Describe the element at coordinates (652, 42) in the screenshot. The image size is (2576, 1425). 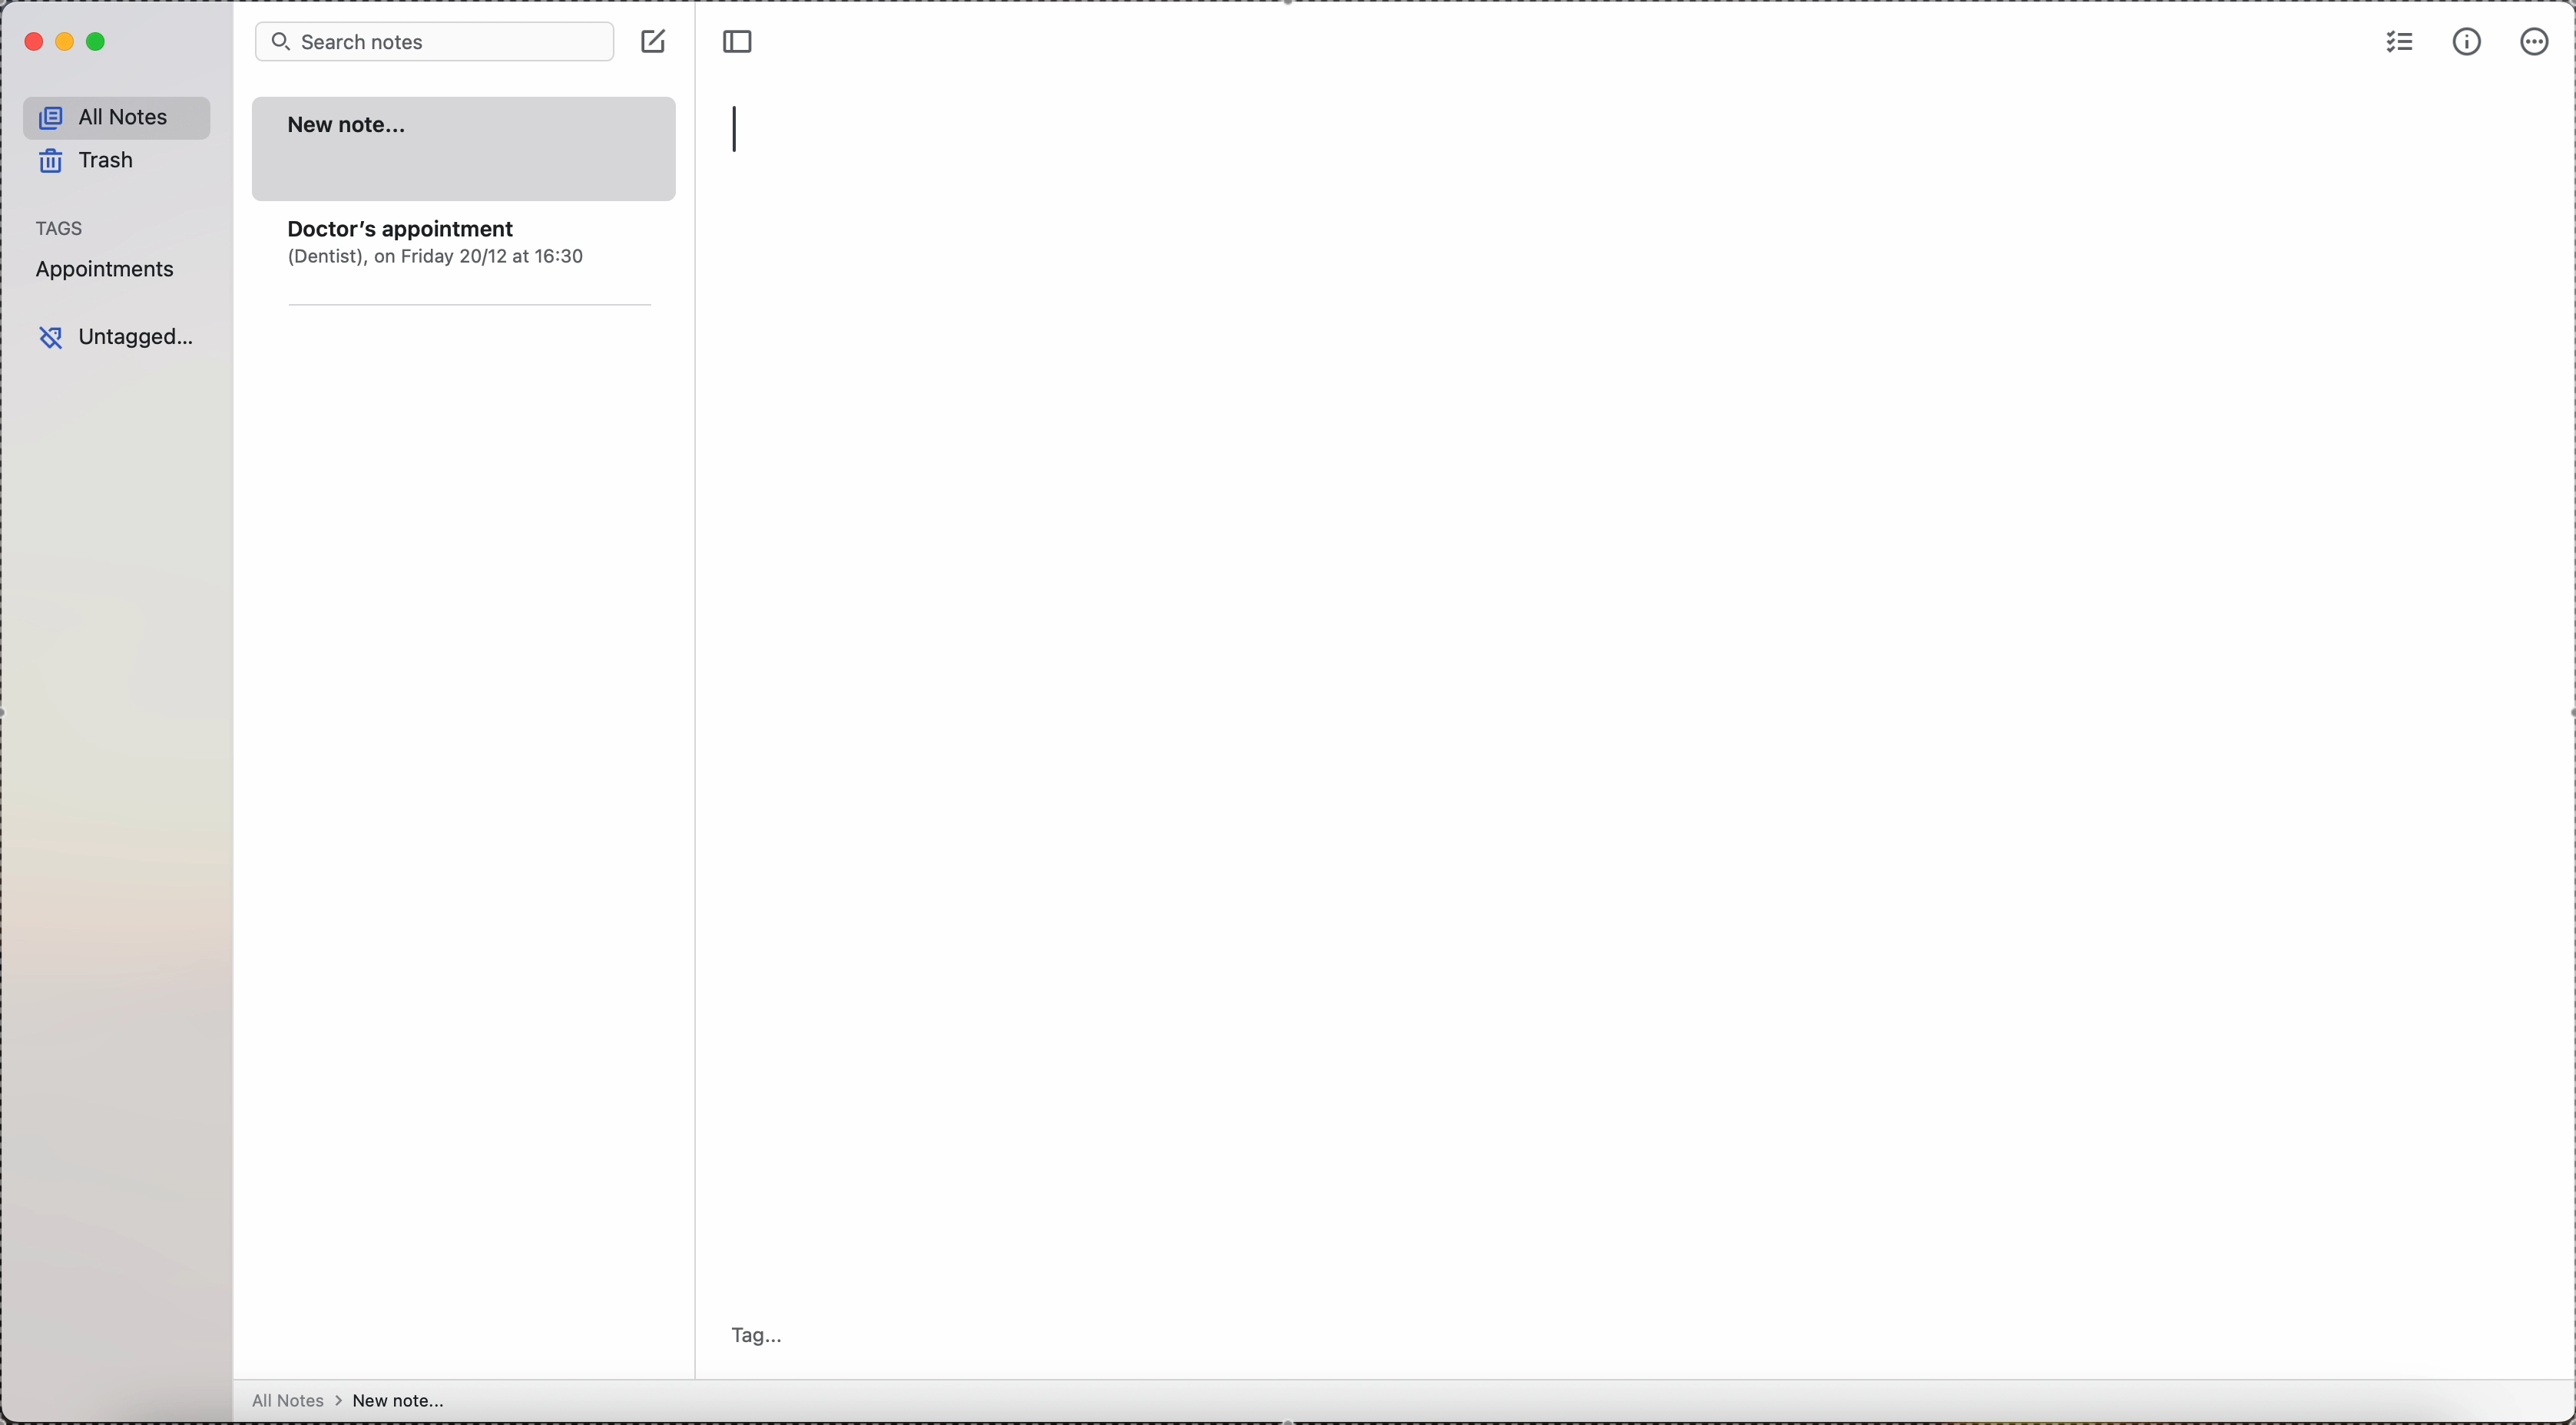
I see `click on create note` at that location.